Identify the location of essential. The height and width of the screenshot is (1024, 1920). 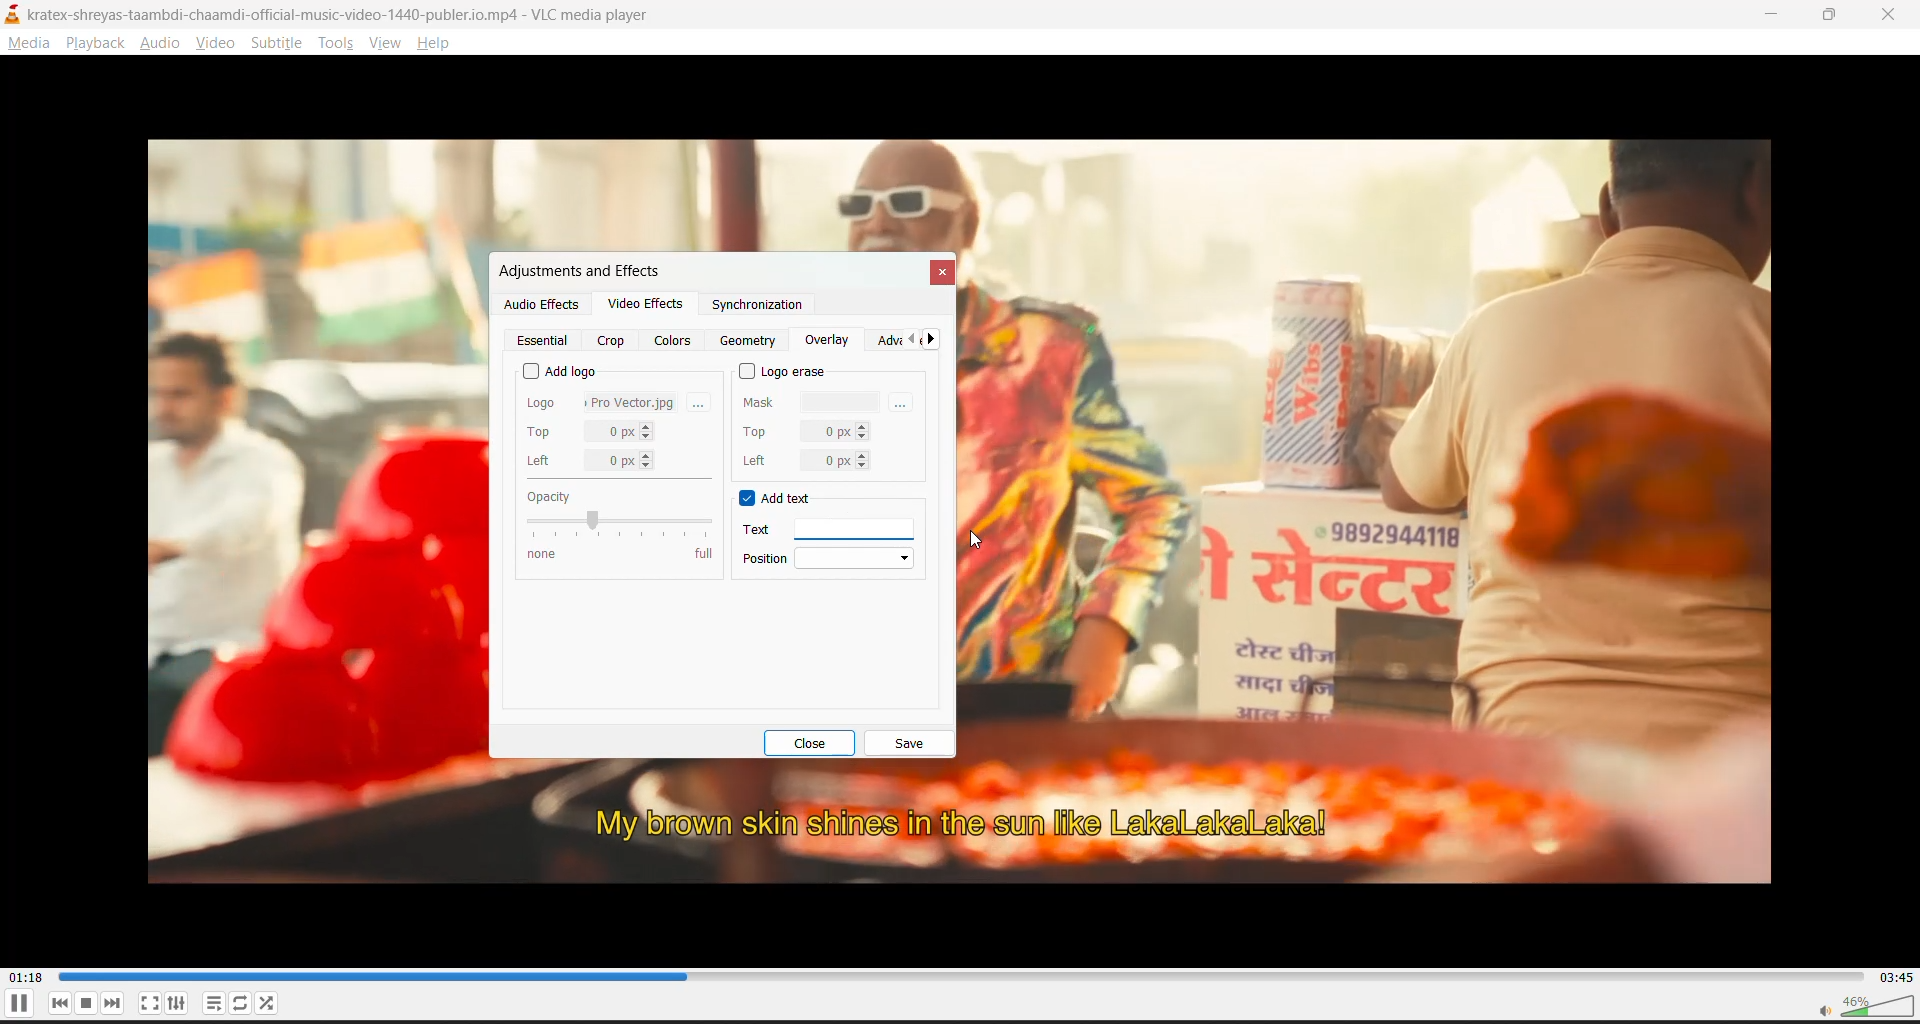
(546, 341).